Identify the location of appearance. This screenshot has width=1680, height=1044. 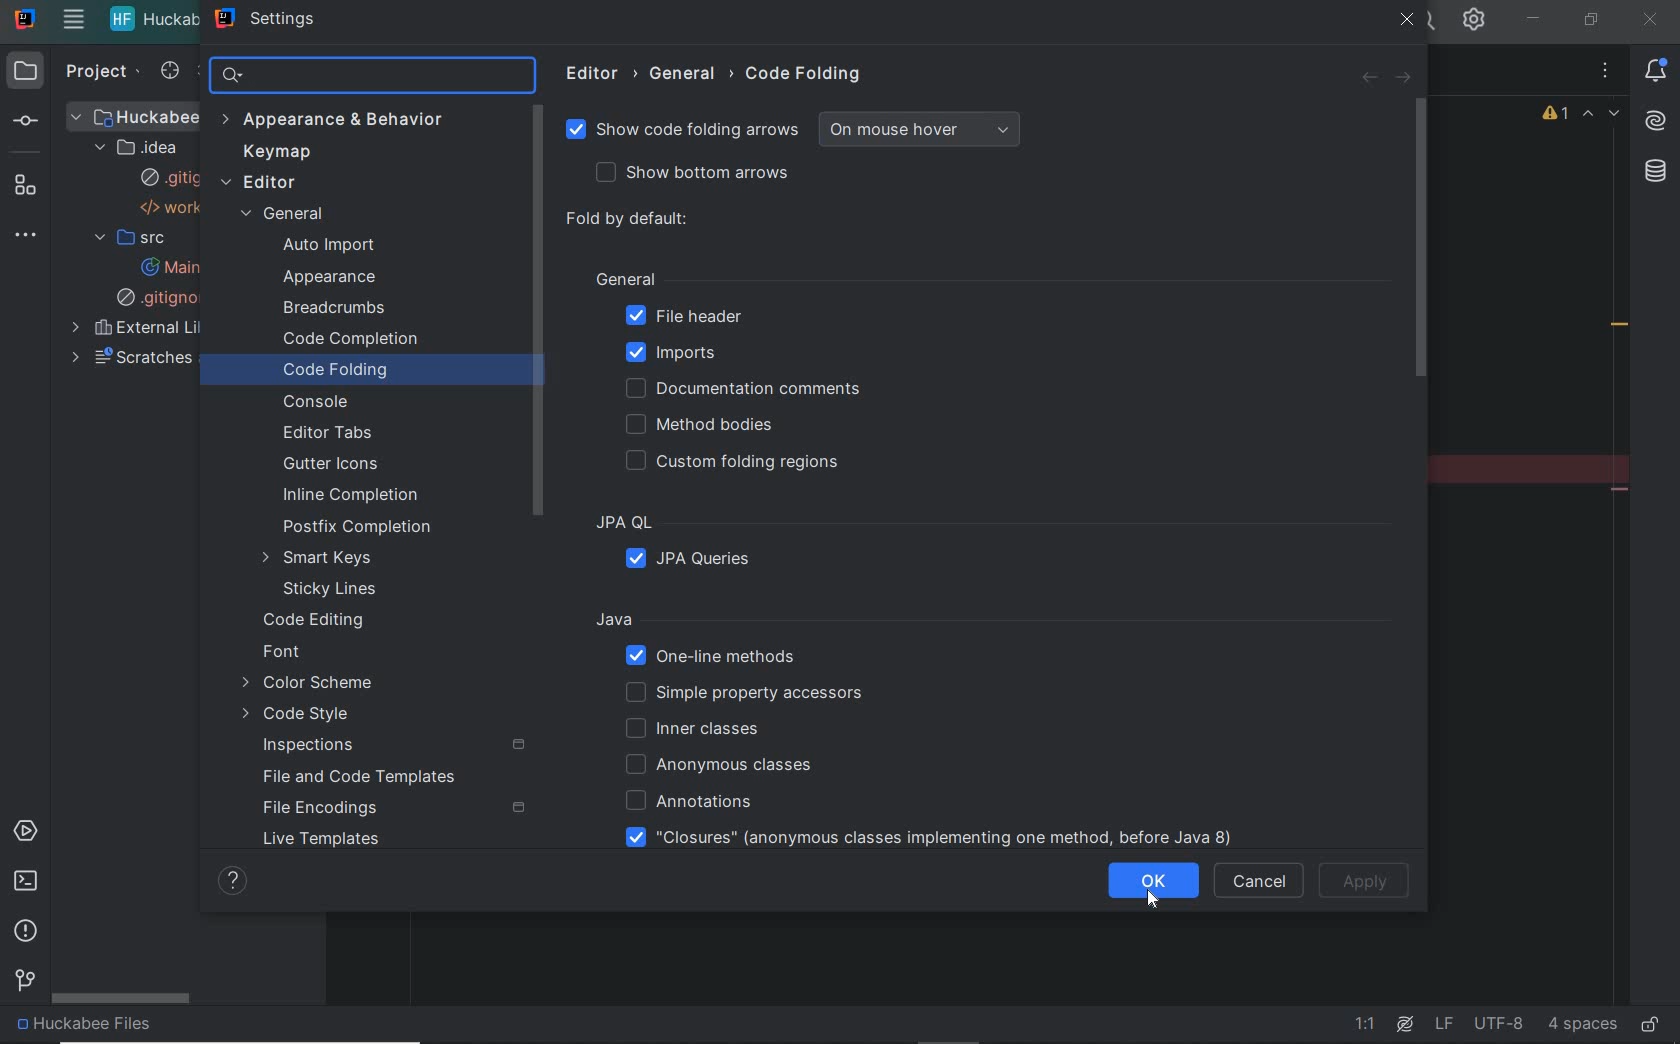
(336, 277).